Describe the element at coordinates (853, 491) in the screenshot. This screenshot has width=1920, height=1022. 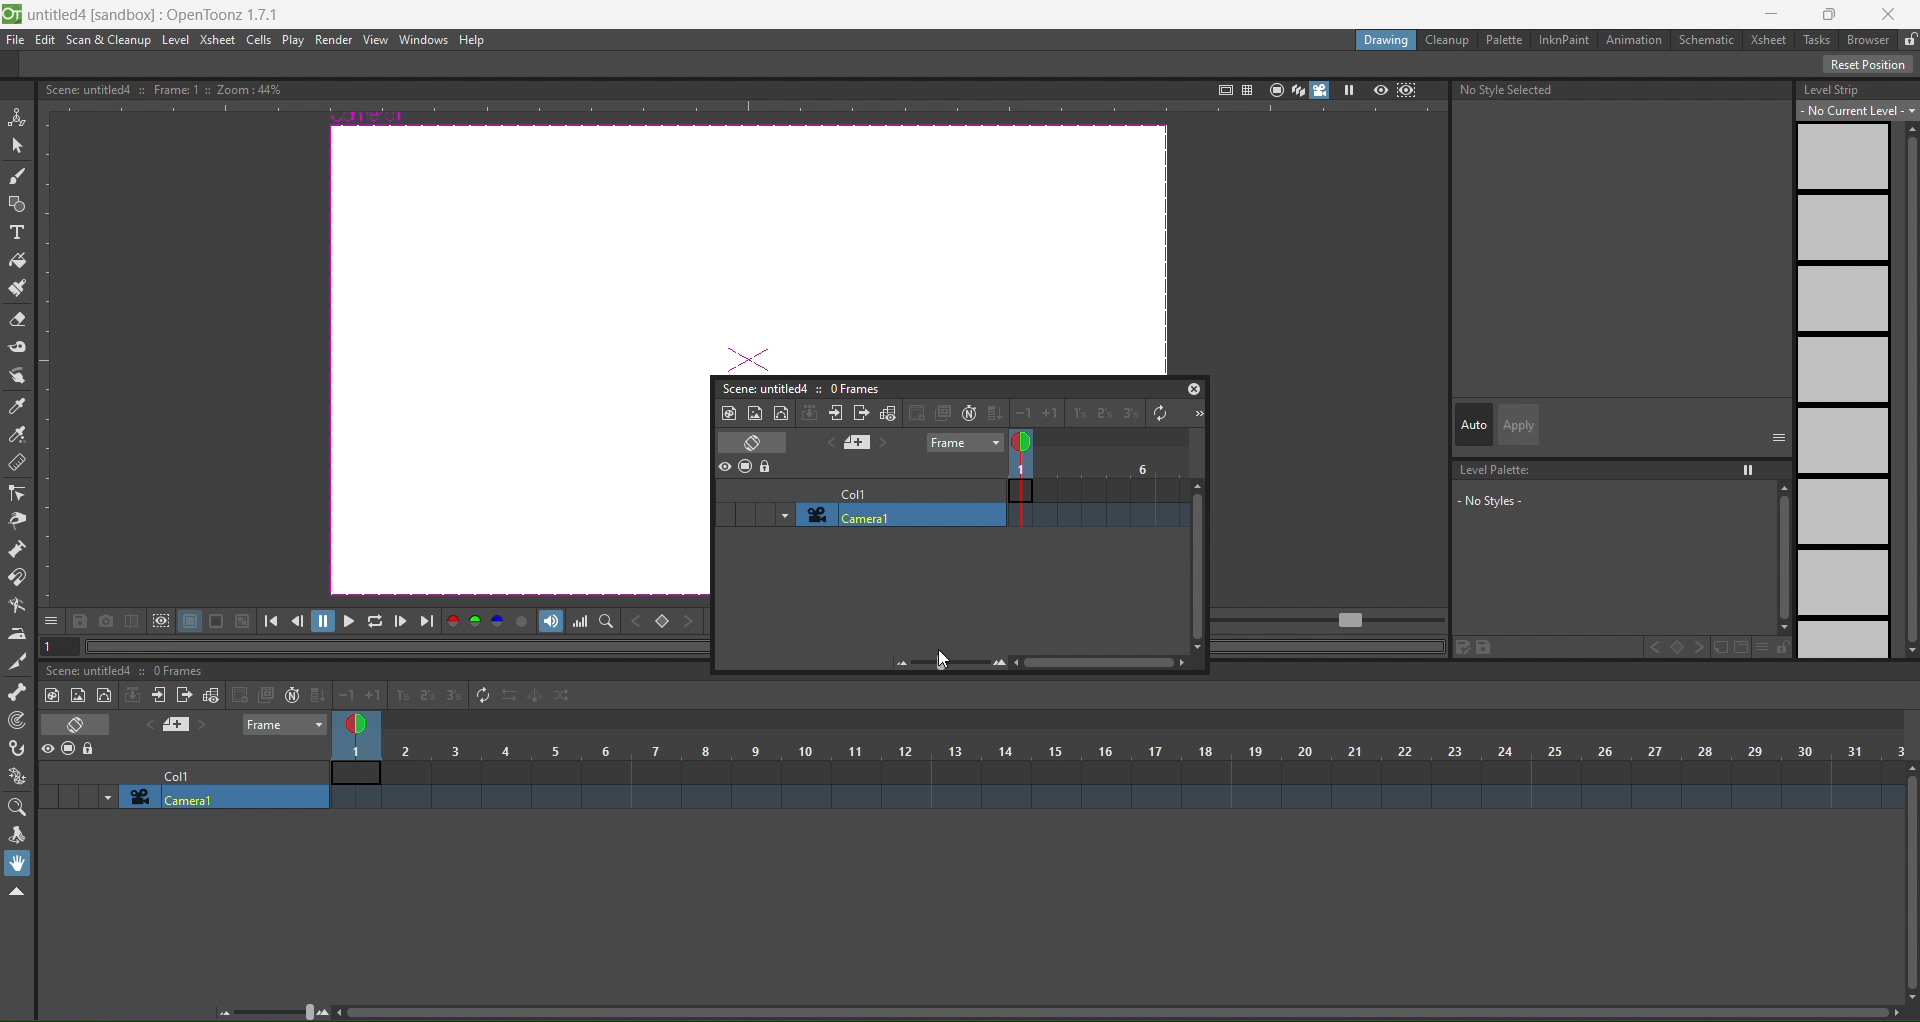
I see `col1` at that location.